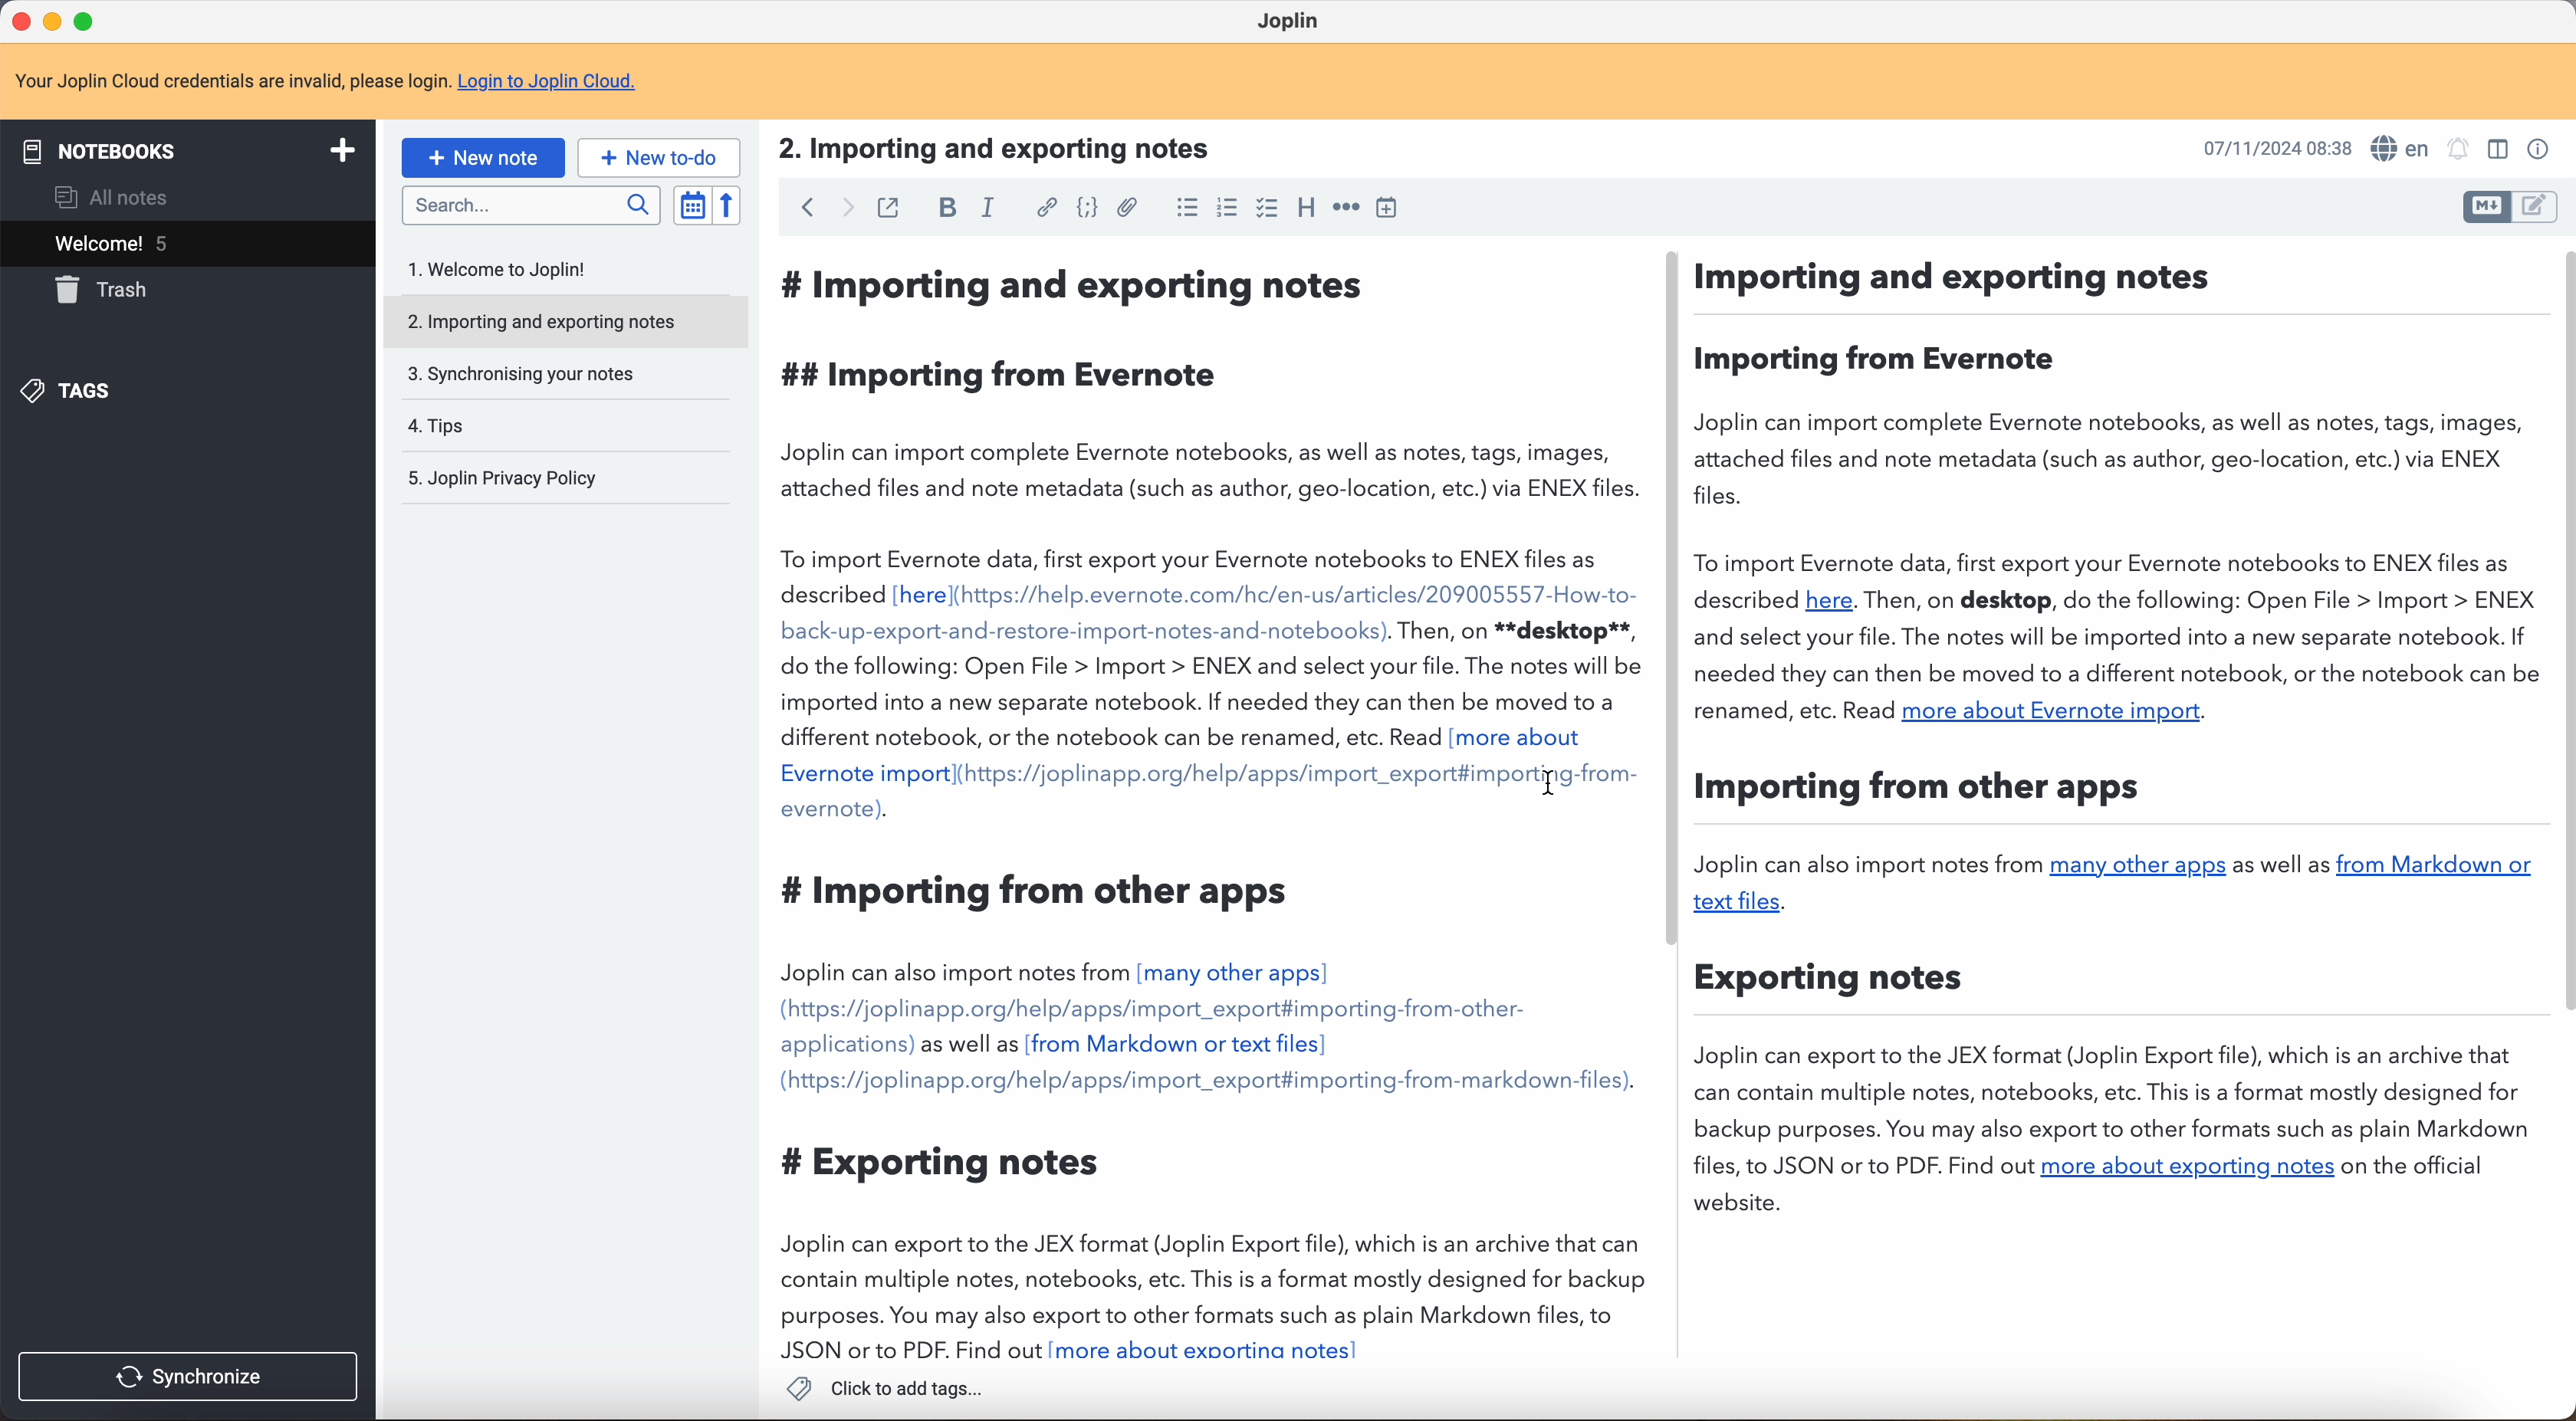 The height and width of the screenshot is (1421, 2576). Describe the element at coordinates (1225, 211) in the screenshot. I see `numbered list` at that location.